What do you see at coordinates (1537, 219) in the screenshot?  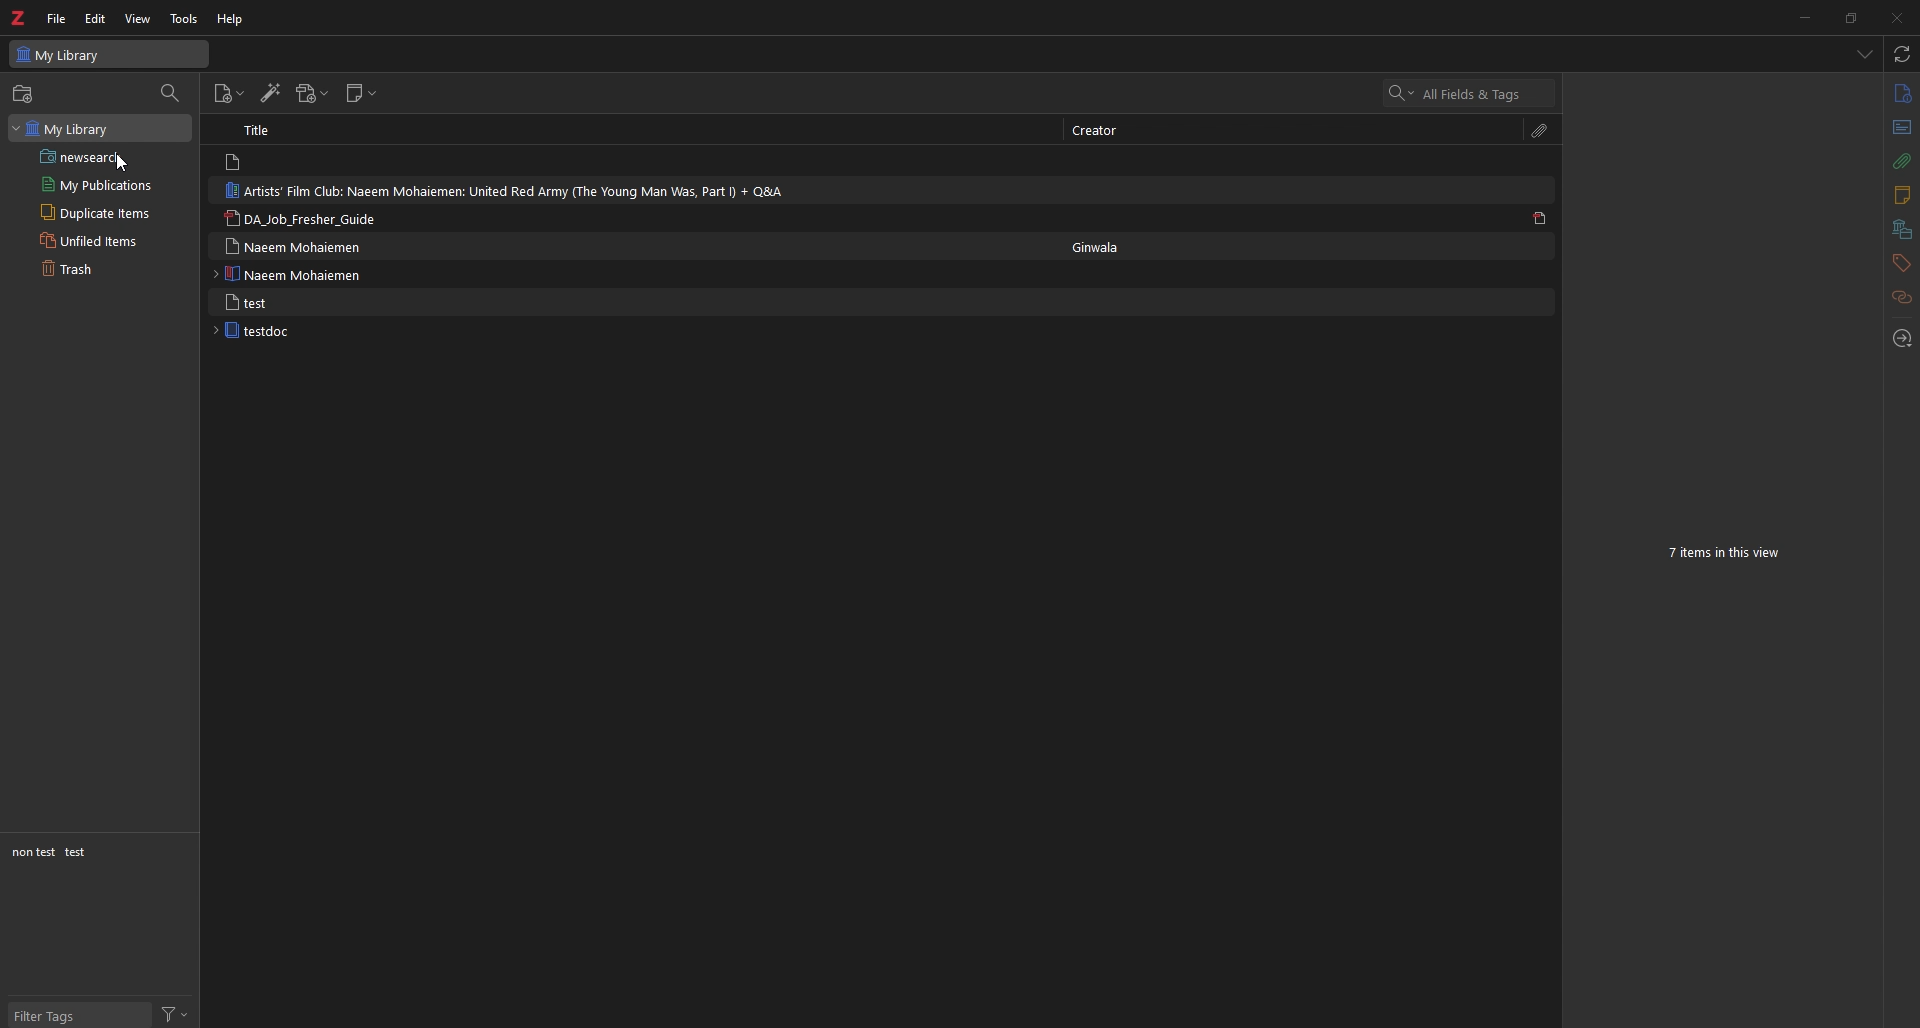 I see `PDF` at bounding box center [1537, 219].